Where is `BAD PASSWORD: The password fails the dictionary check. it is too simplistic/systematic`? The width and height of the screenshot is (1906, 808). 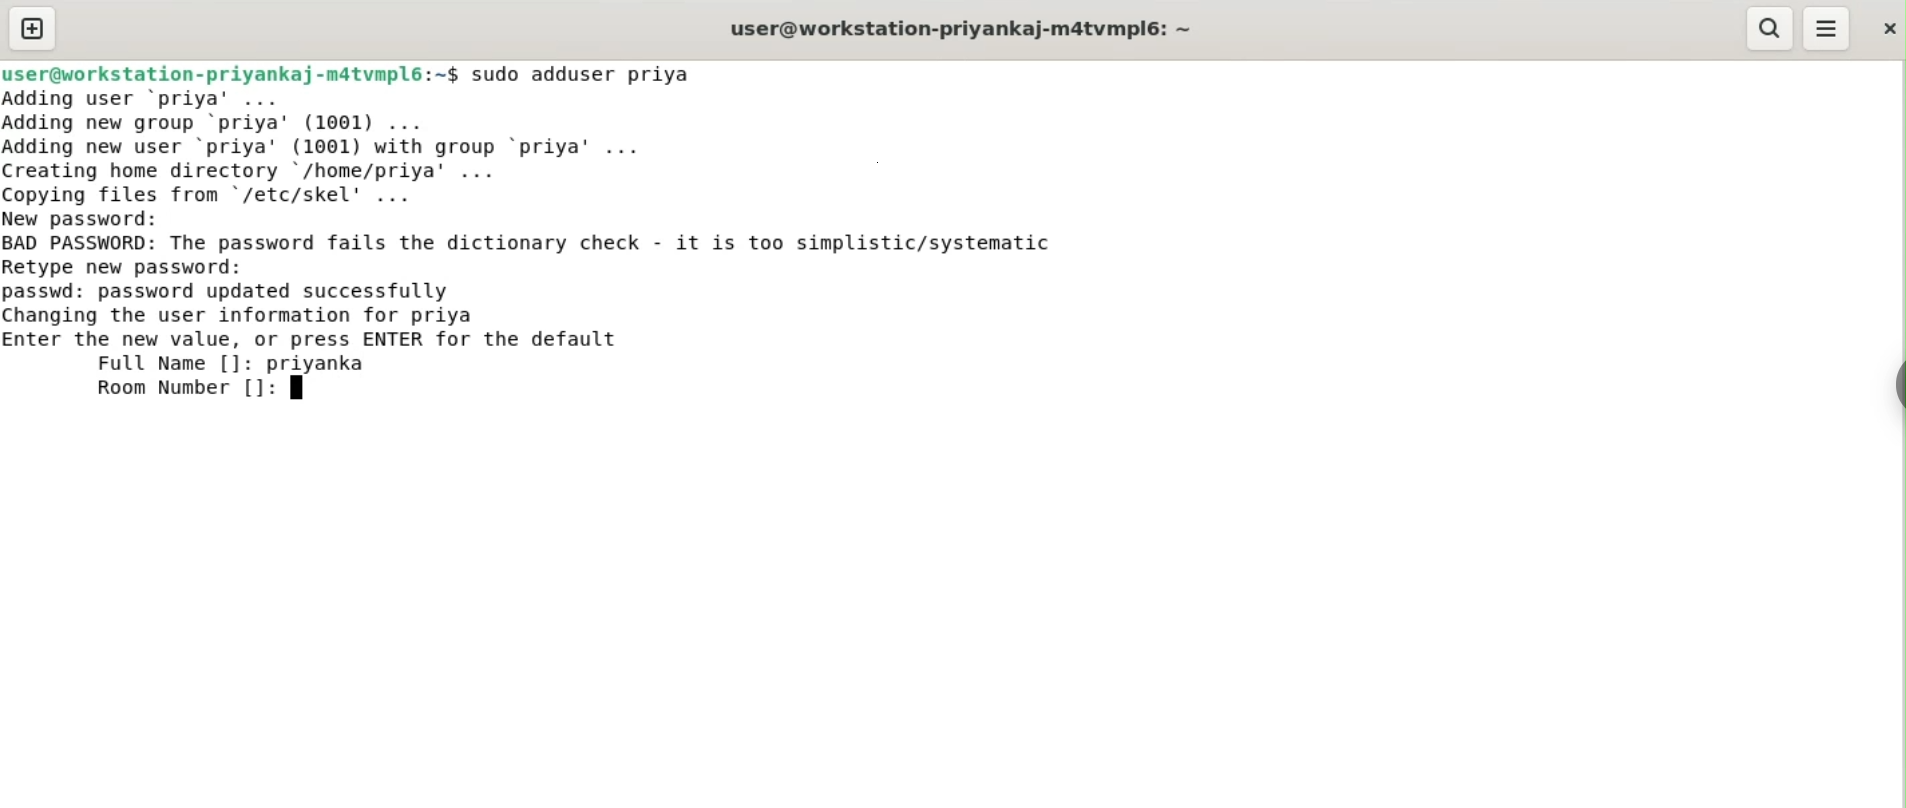
BAD PASSWORD: The password fails the dictionary check. it is too simplistic/systematic is located at coordinates (564, 244).